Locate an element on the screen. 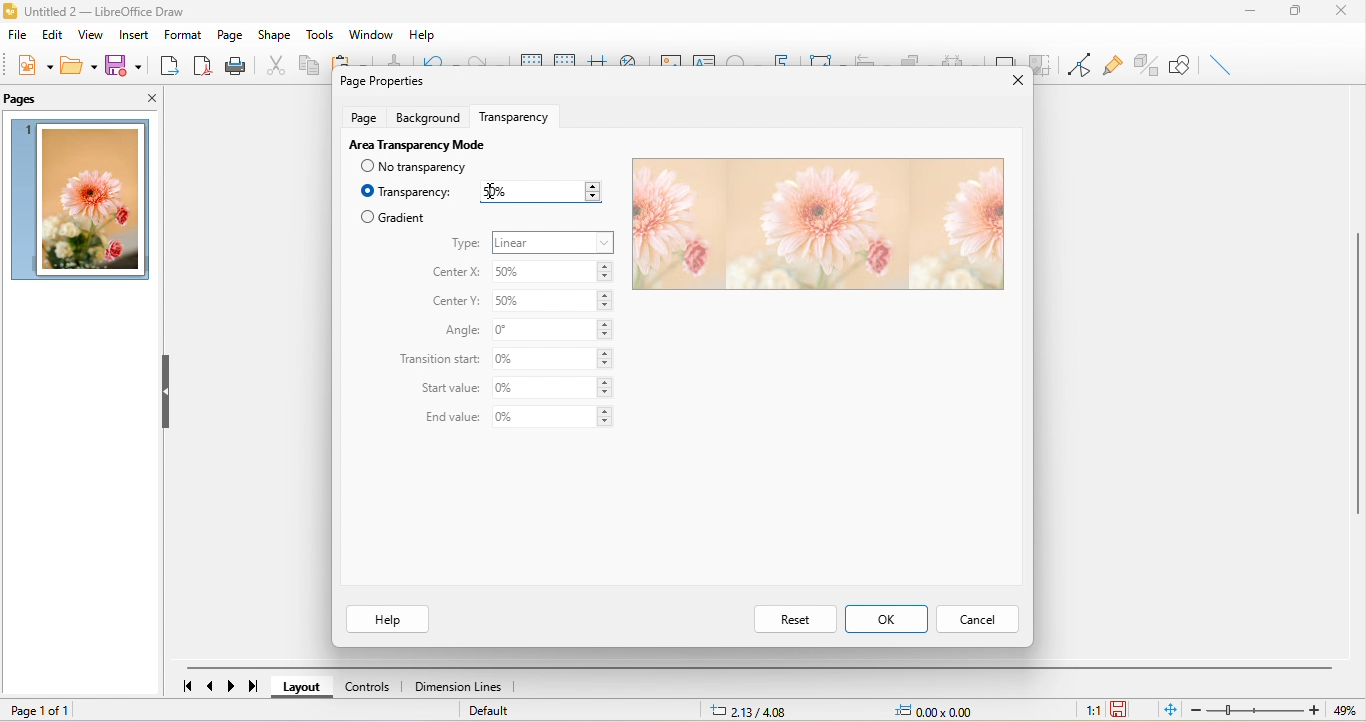 Image resolution: width=1366 pixels, height=722 pixels. print is located at coordinates (235, 65).